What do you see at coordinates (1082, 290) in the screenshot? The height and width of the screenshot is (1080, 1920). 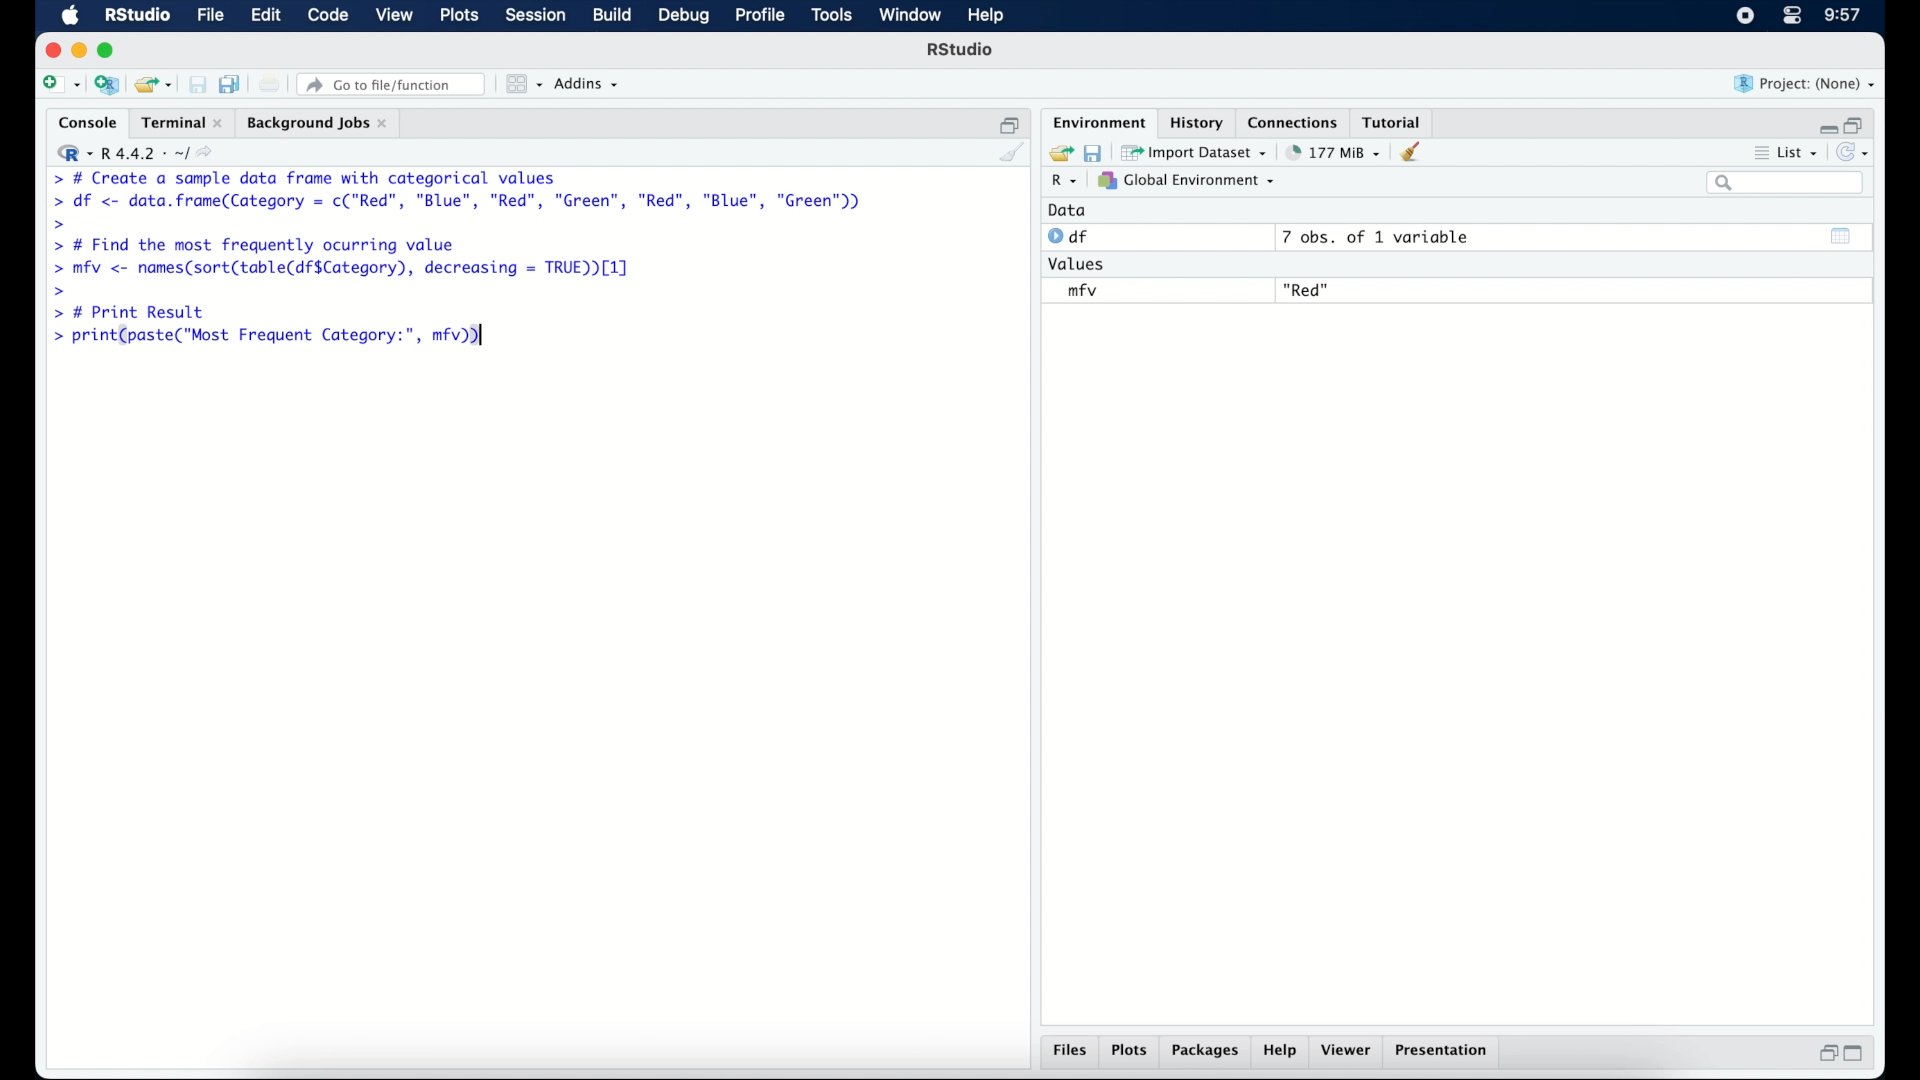 I see `mfv` at bounding box center [1082, 290].